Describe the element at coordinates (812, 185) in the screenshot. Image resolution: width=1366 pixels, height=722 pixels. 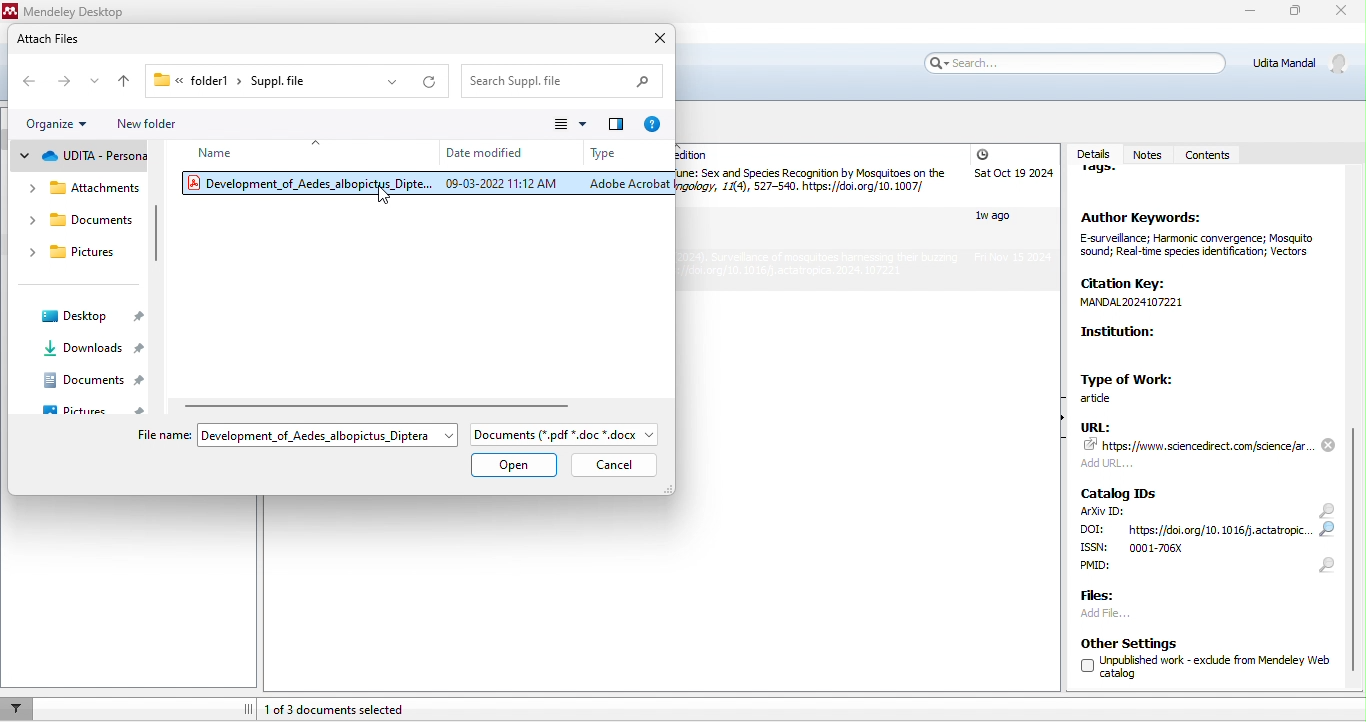
I see `article by Gibson and Russel, 2010` at that location.